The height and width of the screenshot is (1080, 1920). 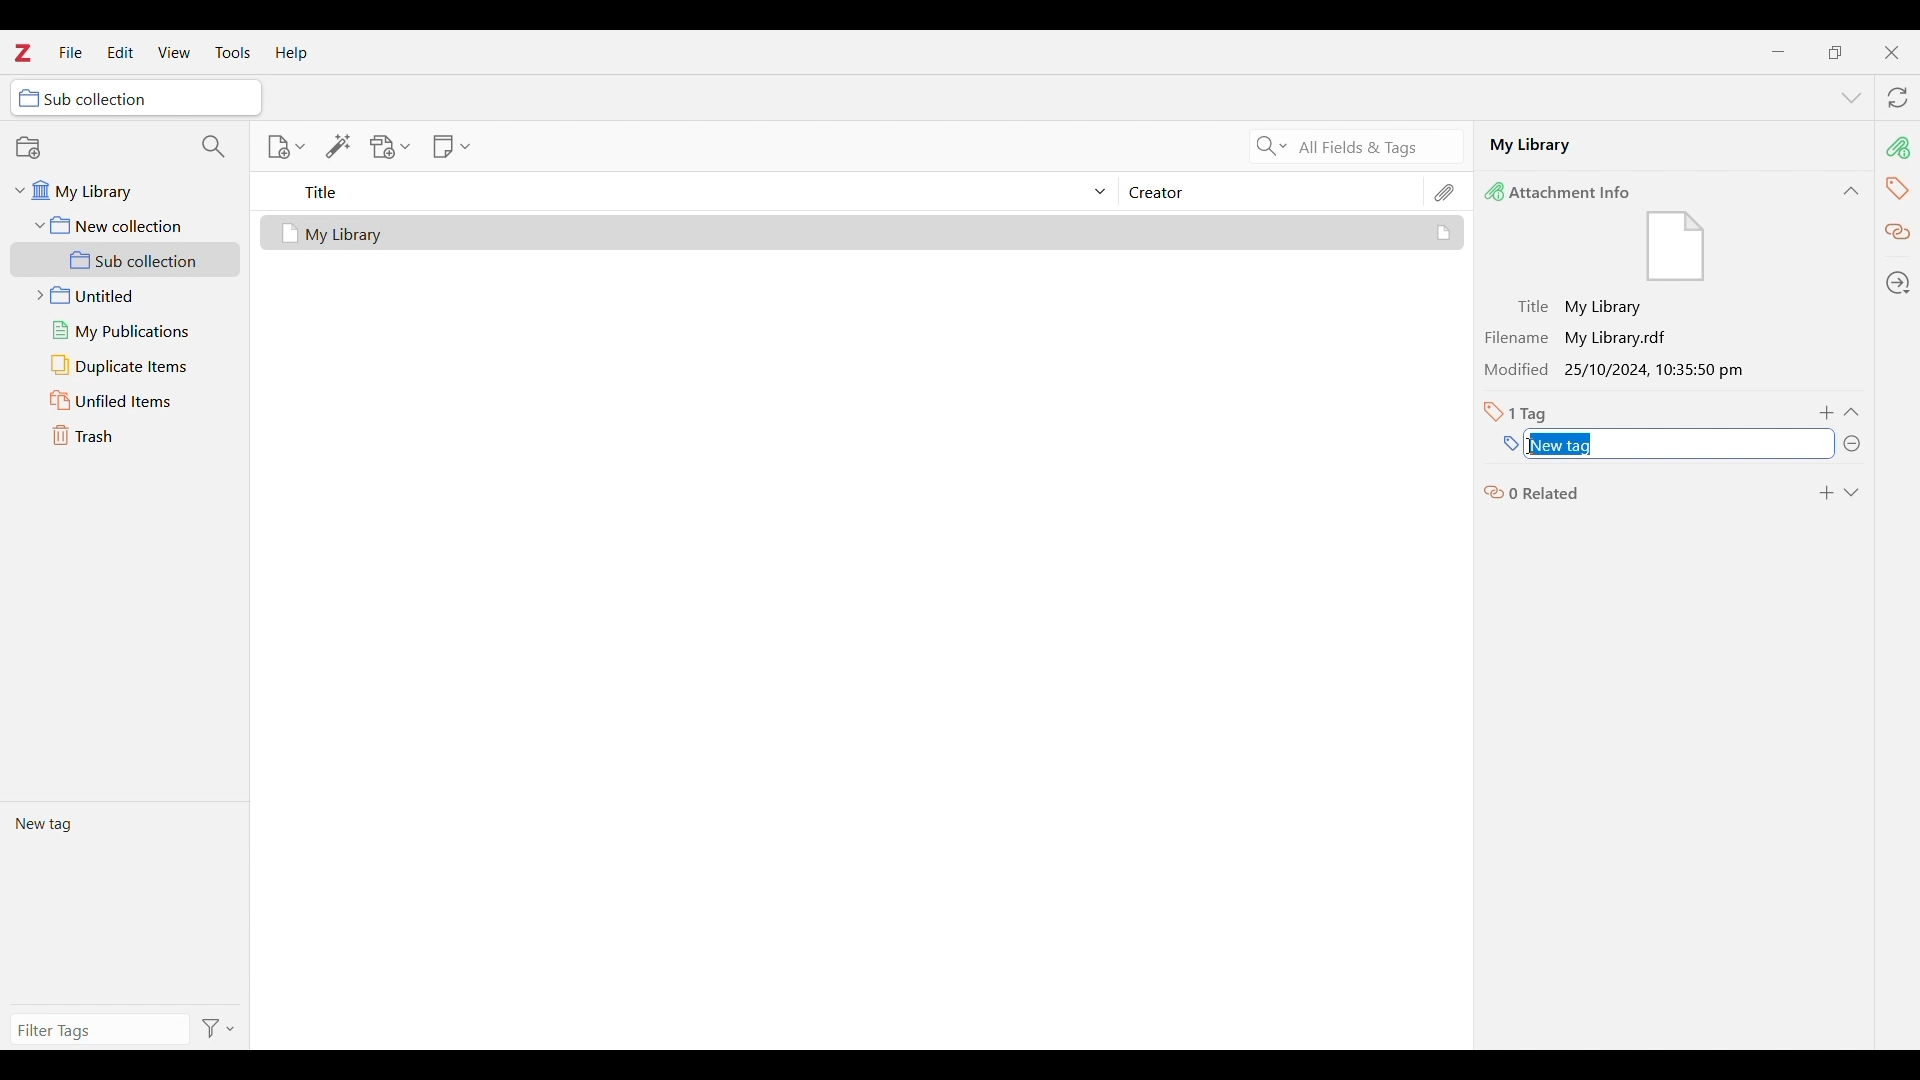 I want to click on Help menu, so click(x=292, y=53).